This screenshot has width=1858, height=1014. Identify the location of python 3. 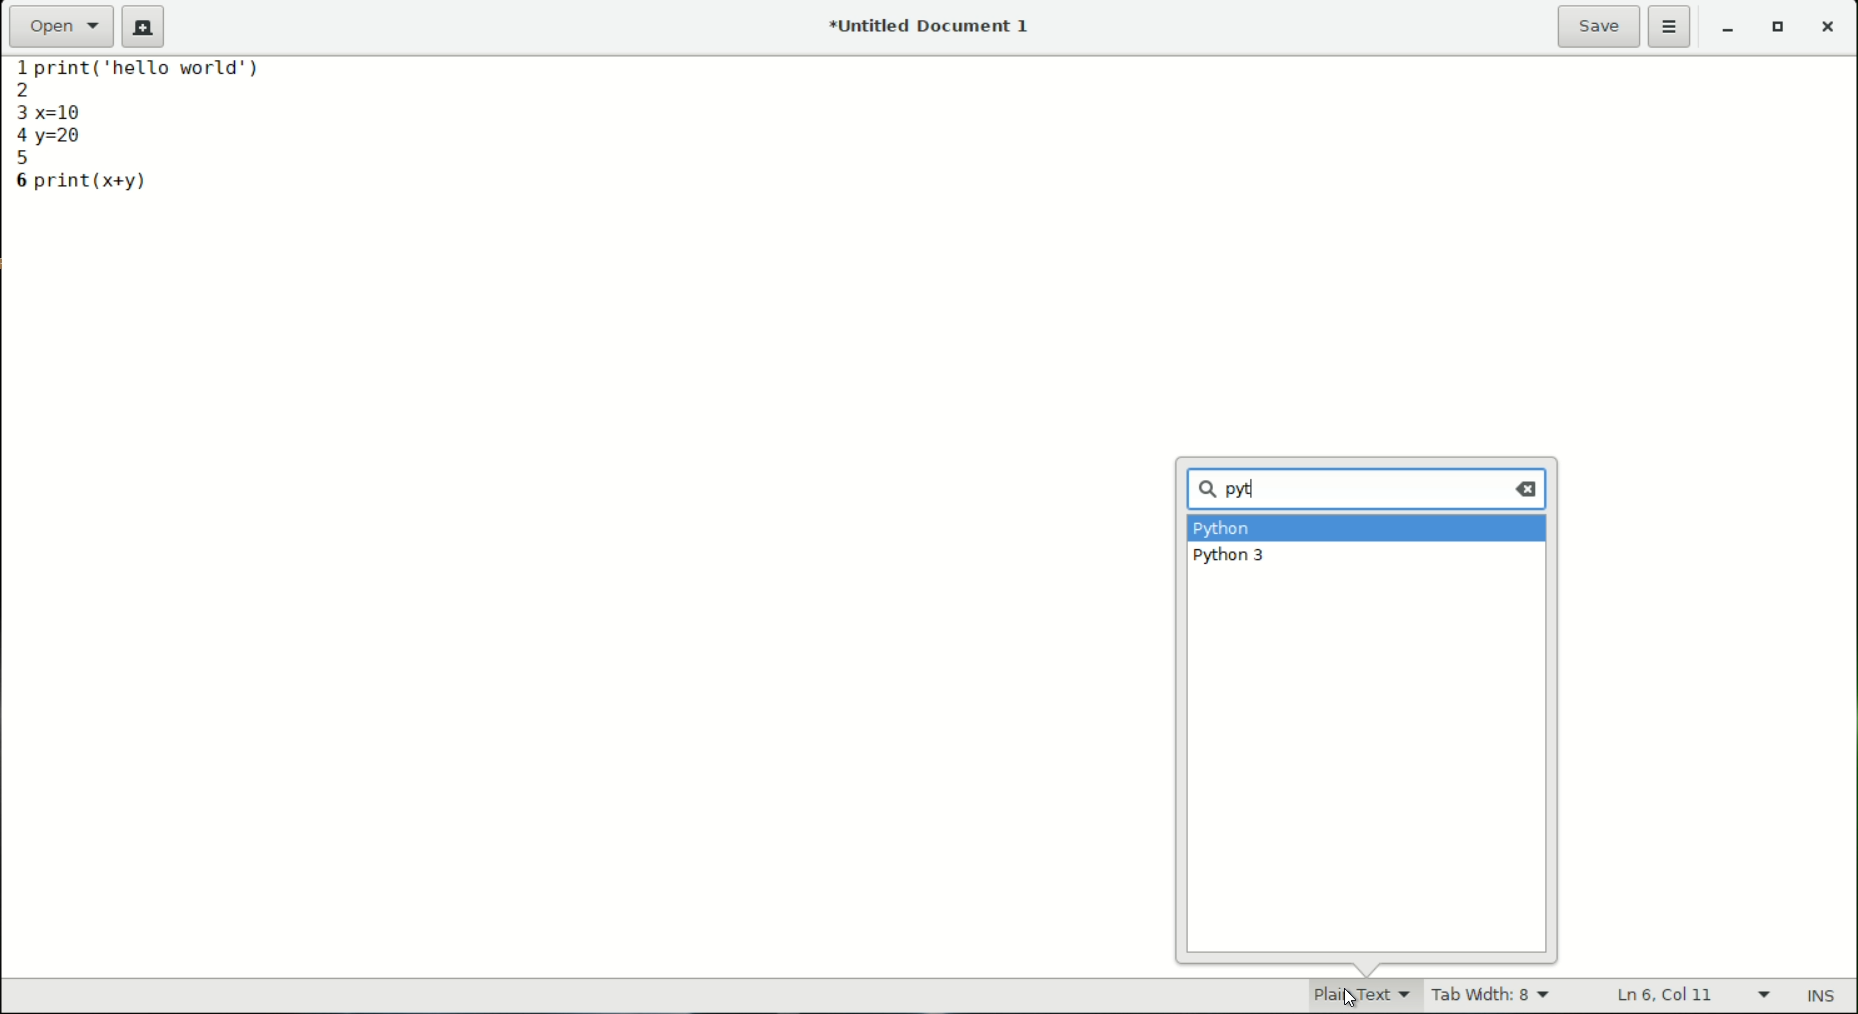
(1230, 557).